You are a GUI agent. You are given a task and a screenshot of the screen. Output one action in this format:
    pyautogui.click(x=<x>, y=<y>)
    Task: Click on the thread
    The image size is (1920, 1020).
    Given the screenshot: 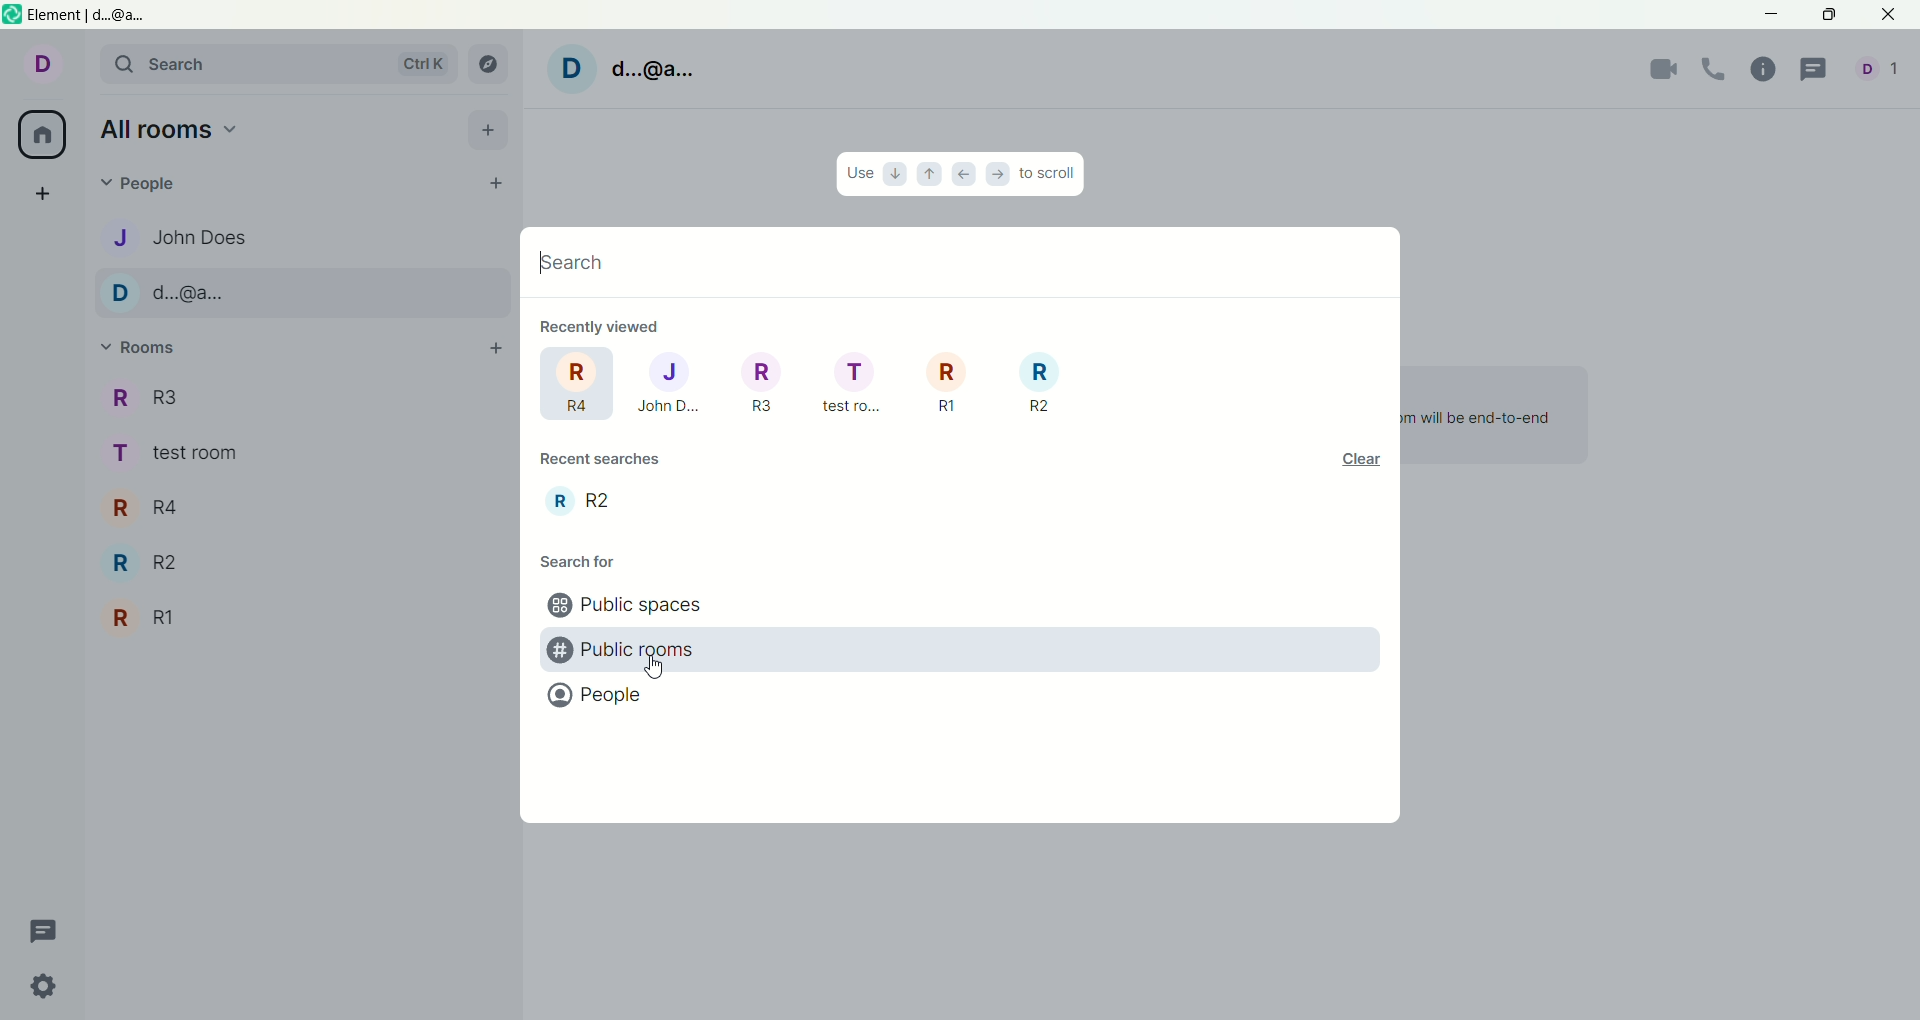 What is the action you would take?
    pyautogui.click(x=1821, y=68)
    